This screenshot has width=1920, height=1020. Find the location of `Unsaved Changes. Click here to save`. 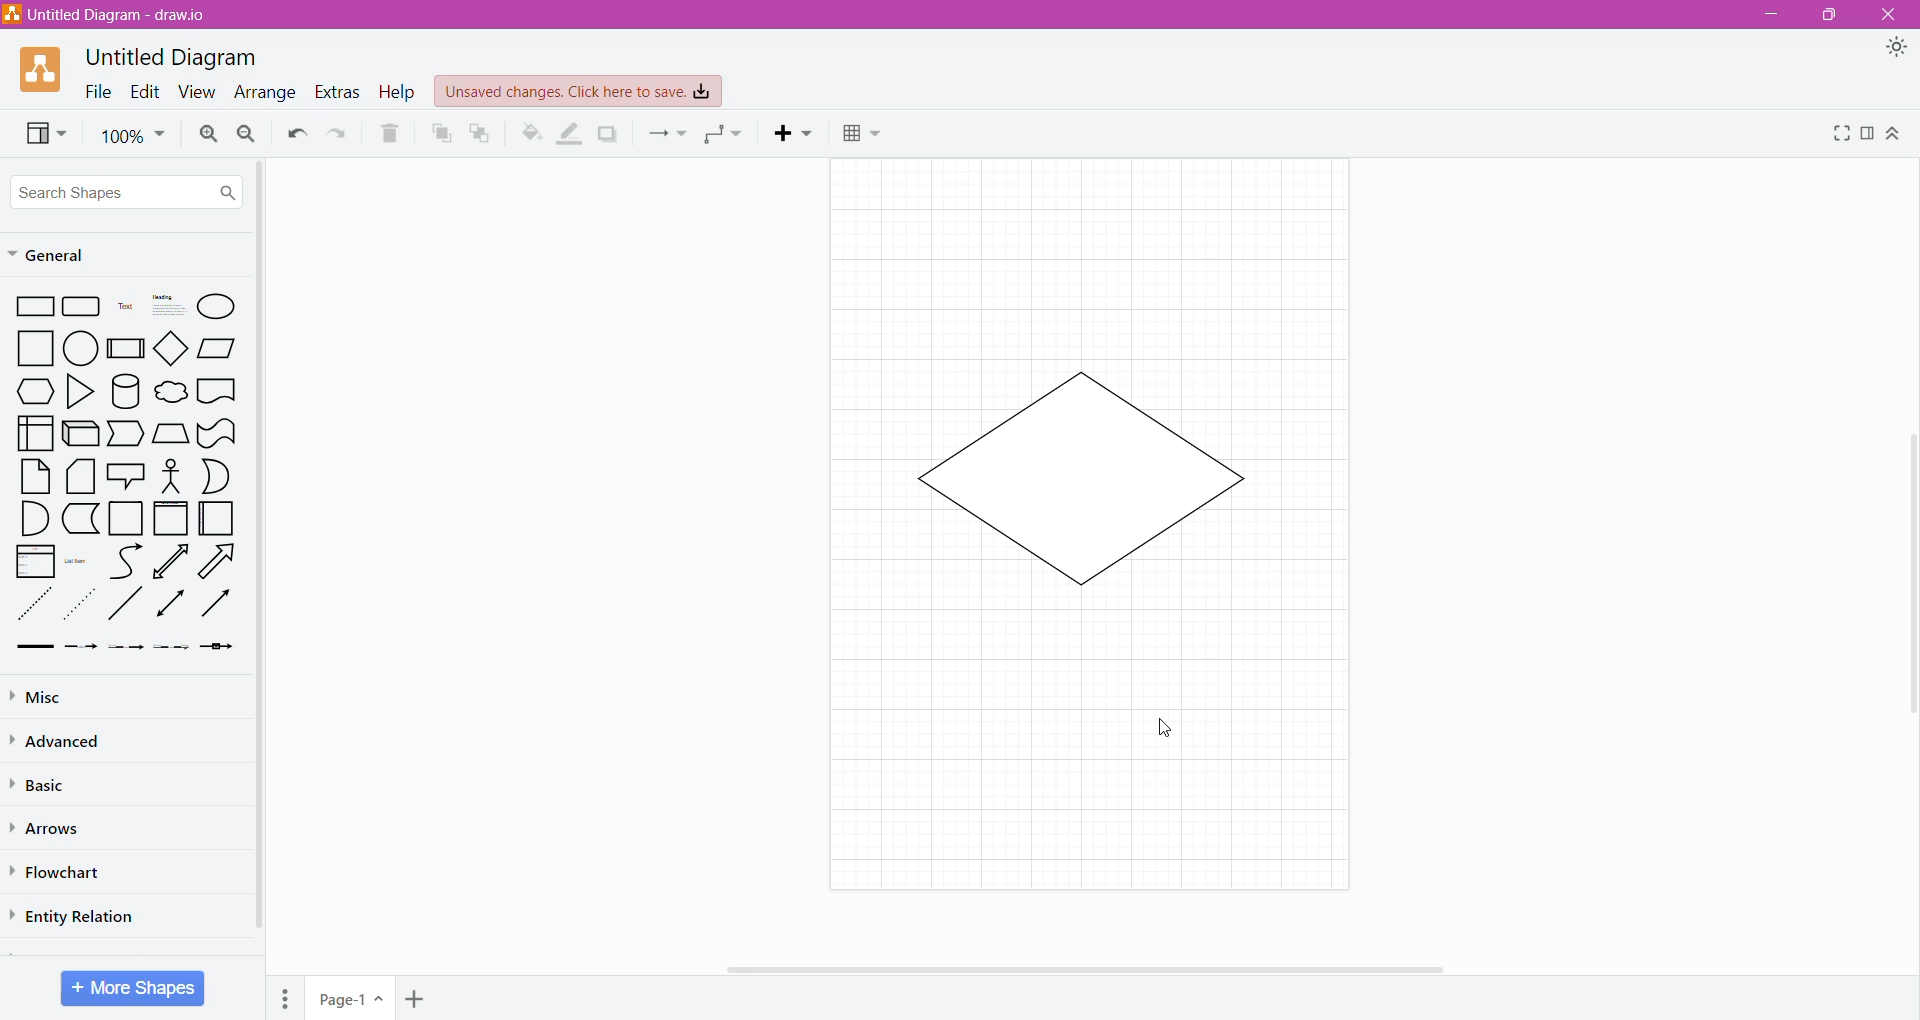

Unsaved Changes. Click here to save is located at coordinates (578, 91).